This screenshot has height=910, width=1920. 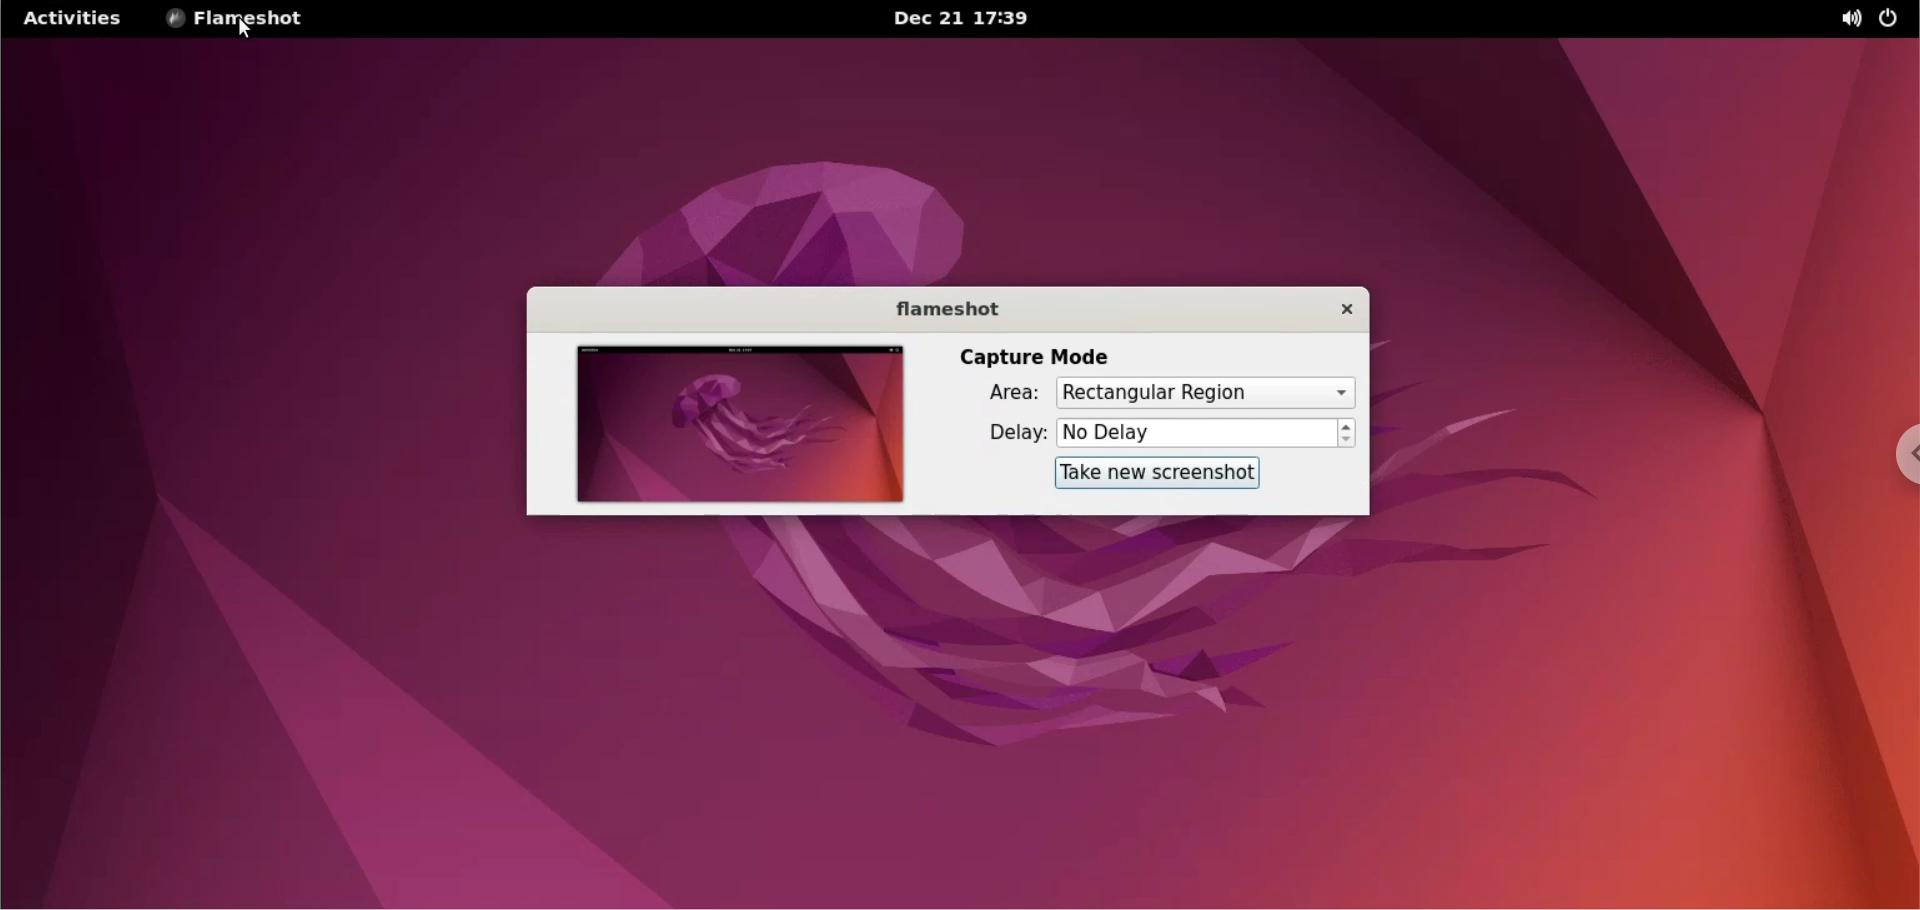 I want to click on activities, so click(x=73, y=17).